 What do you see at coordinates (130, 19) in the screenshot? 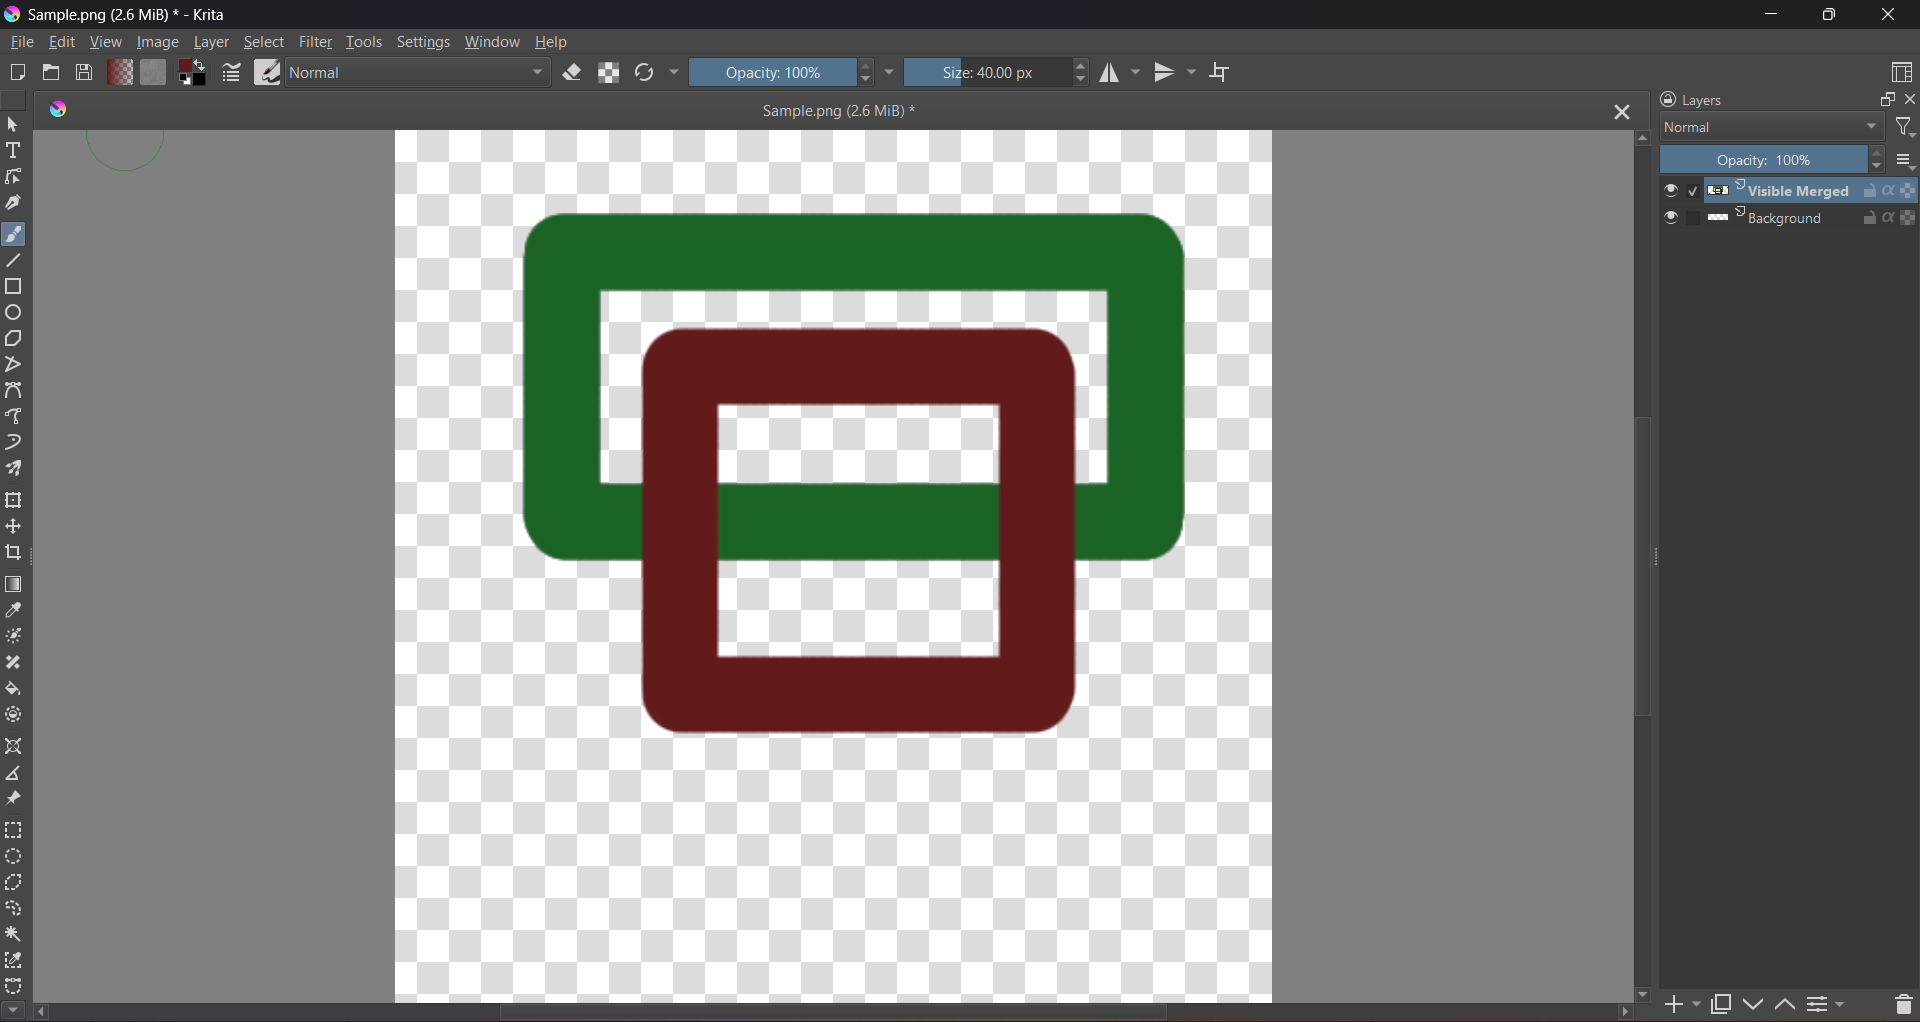
I see `Sample.png (3.6 MB)* - Krita` at bounding box center [130, 19].